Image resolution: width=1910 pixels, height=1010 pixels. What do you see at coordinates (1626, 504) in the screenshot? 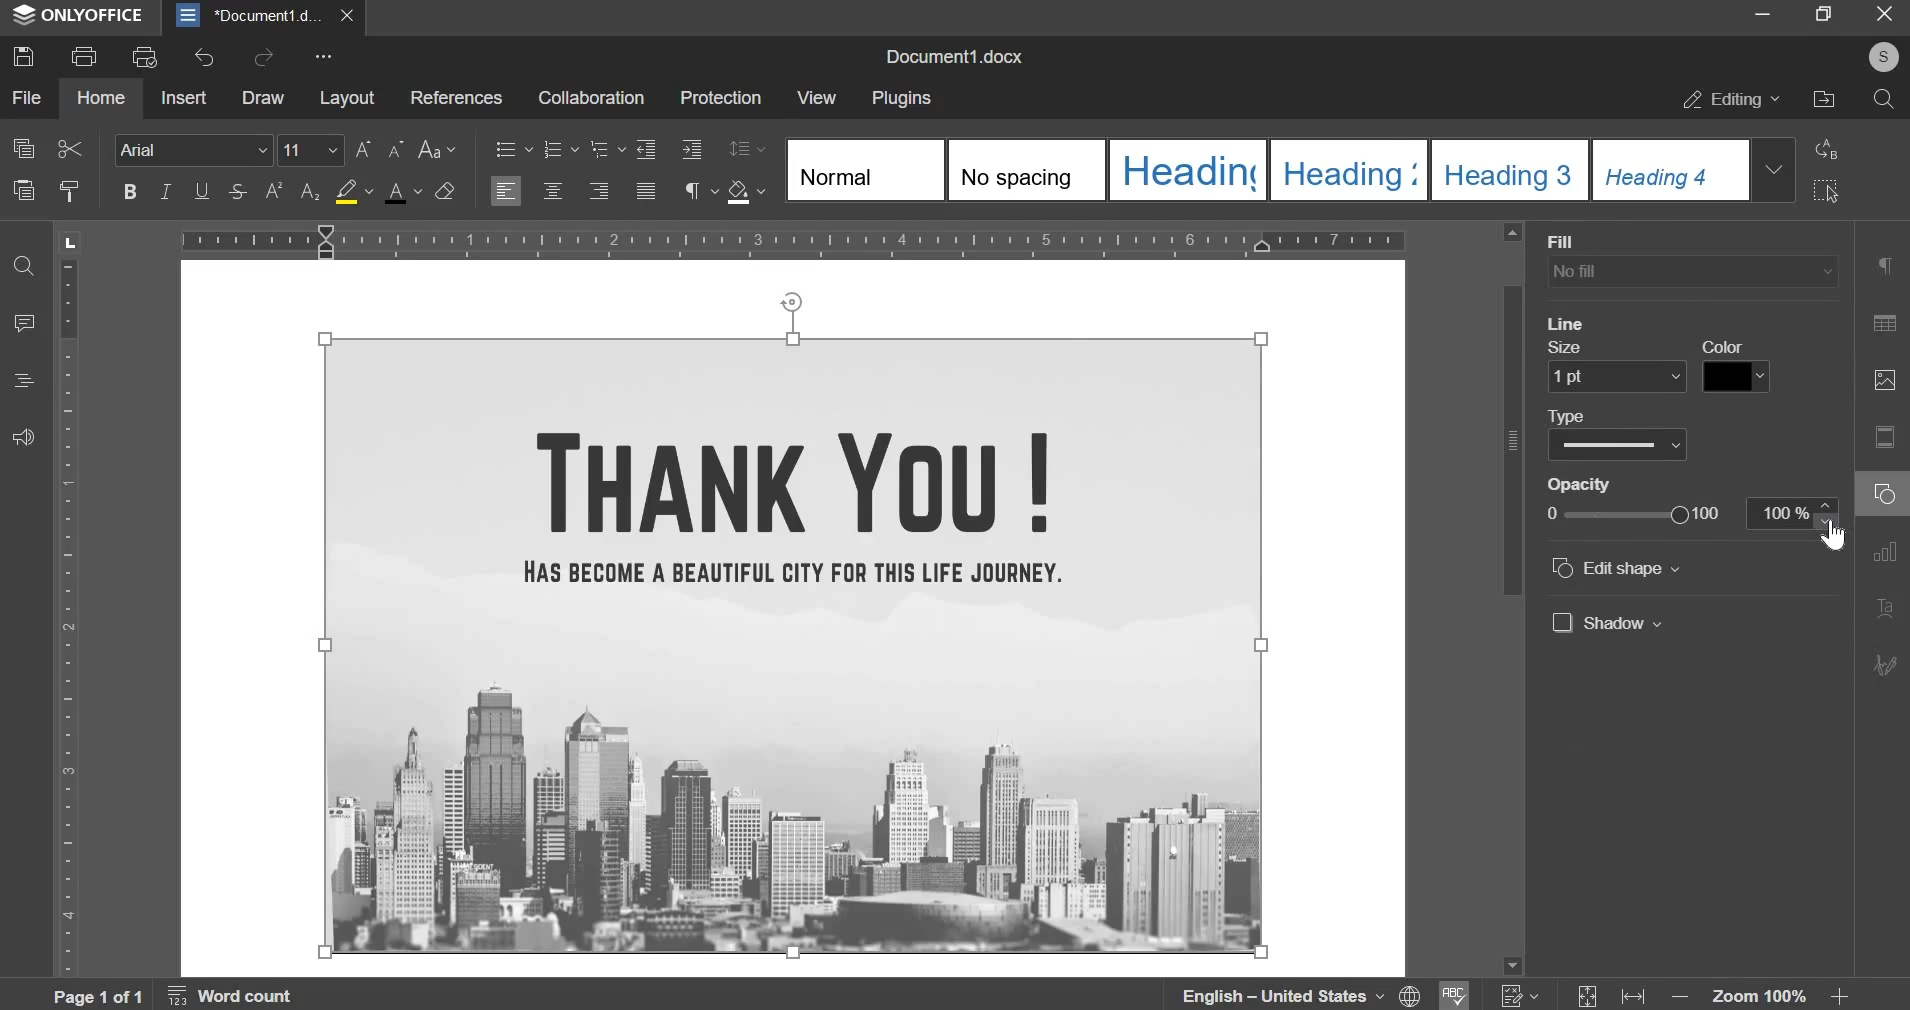
I see `Opacity` at bounding box center [1626, 504].